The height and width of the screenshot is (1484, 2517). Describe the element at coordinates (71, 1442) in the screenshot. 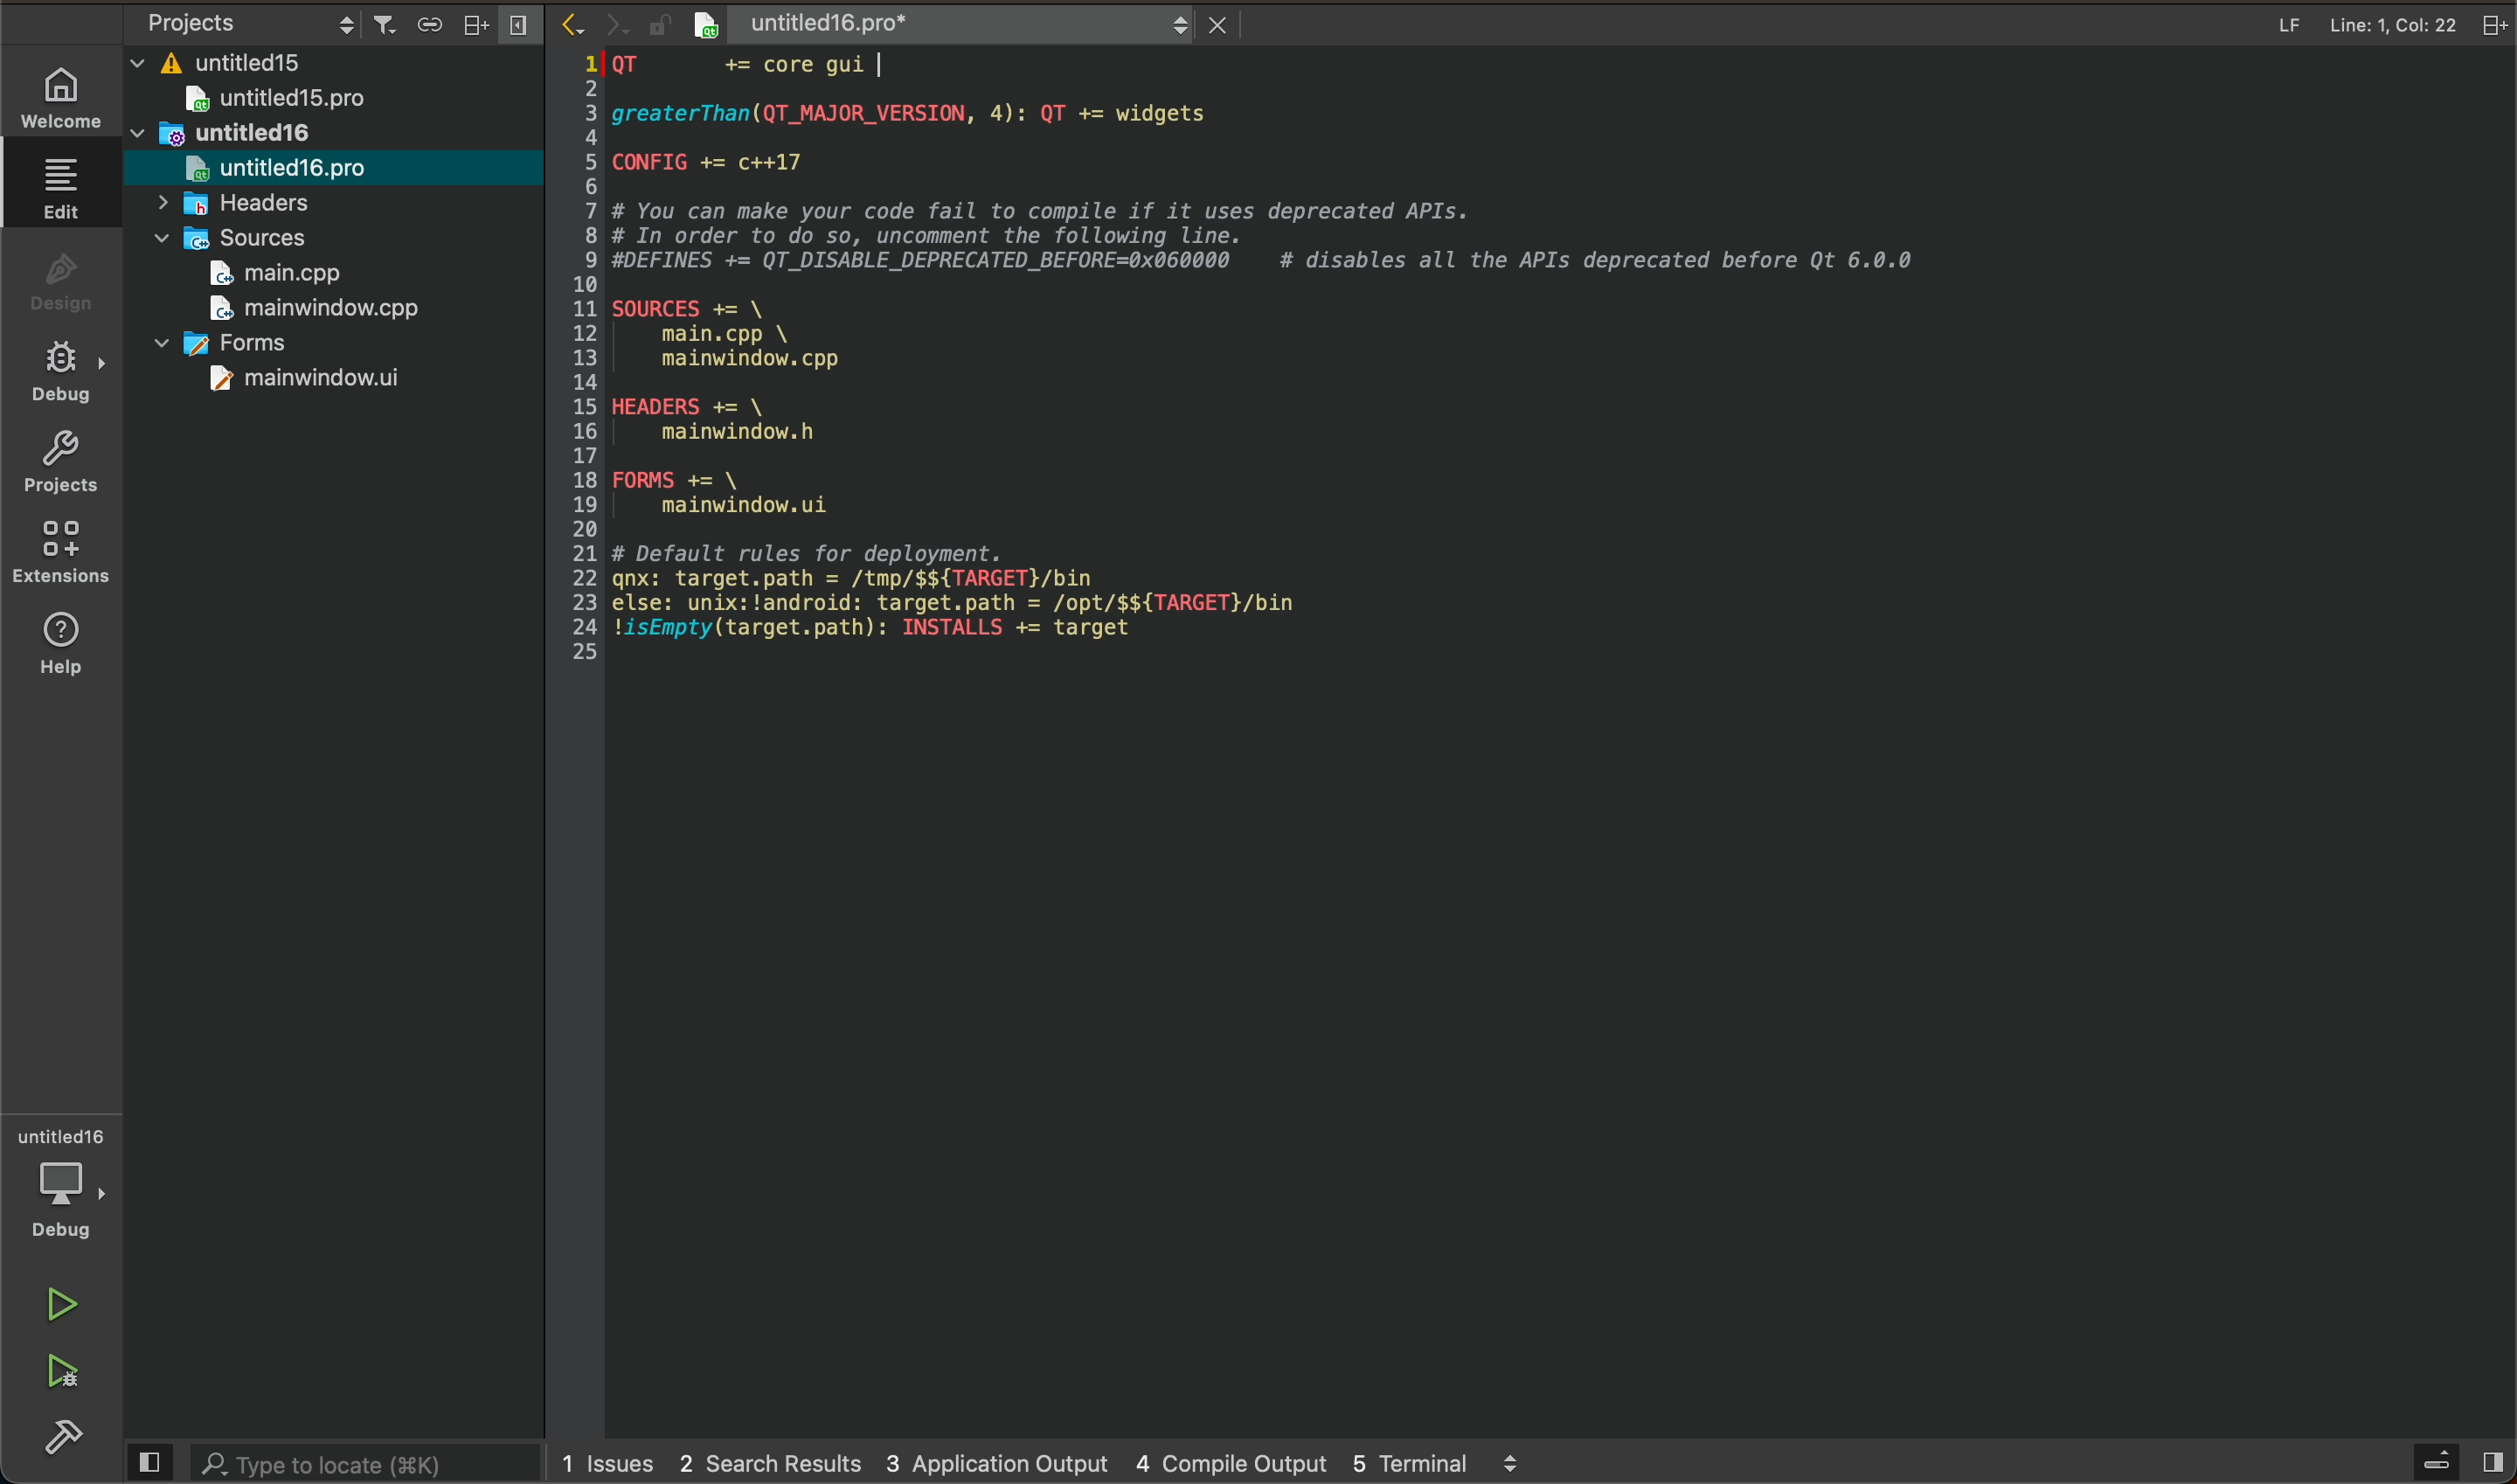

I see `build` at that location.